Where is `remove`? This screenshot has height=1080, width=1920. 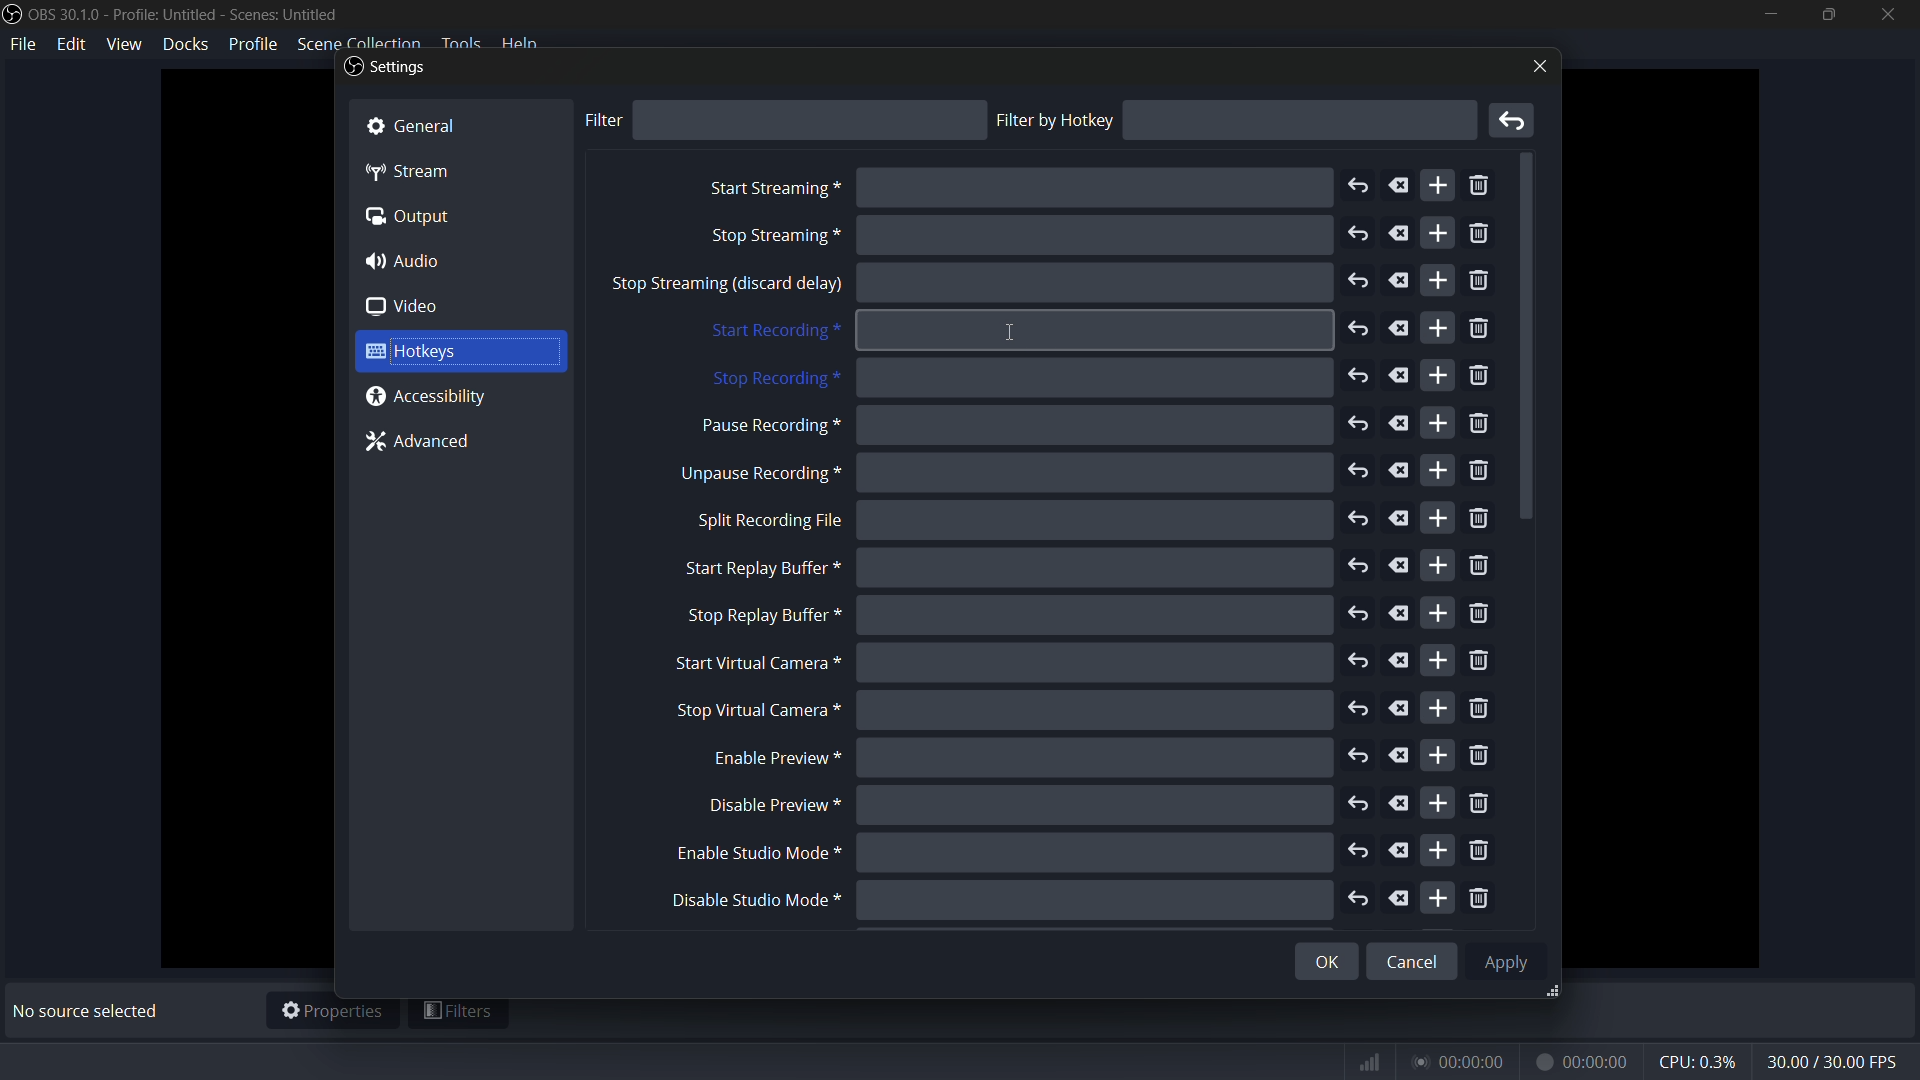
remove is located at coordinates (1481, 615).